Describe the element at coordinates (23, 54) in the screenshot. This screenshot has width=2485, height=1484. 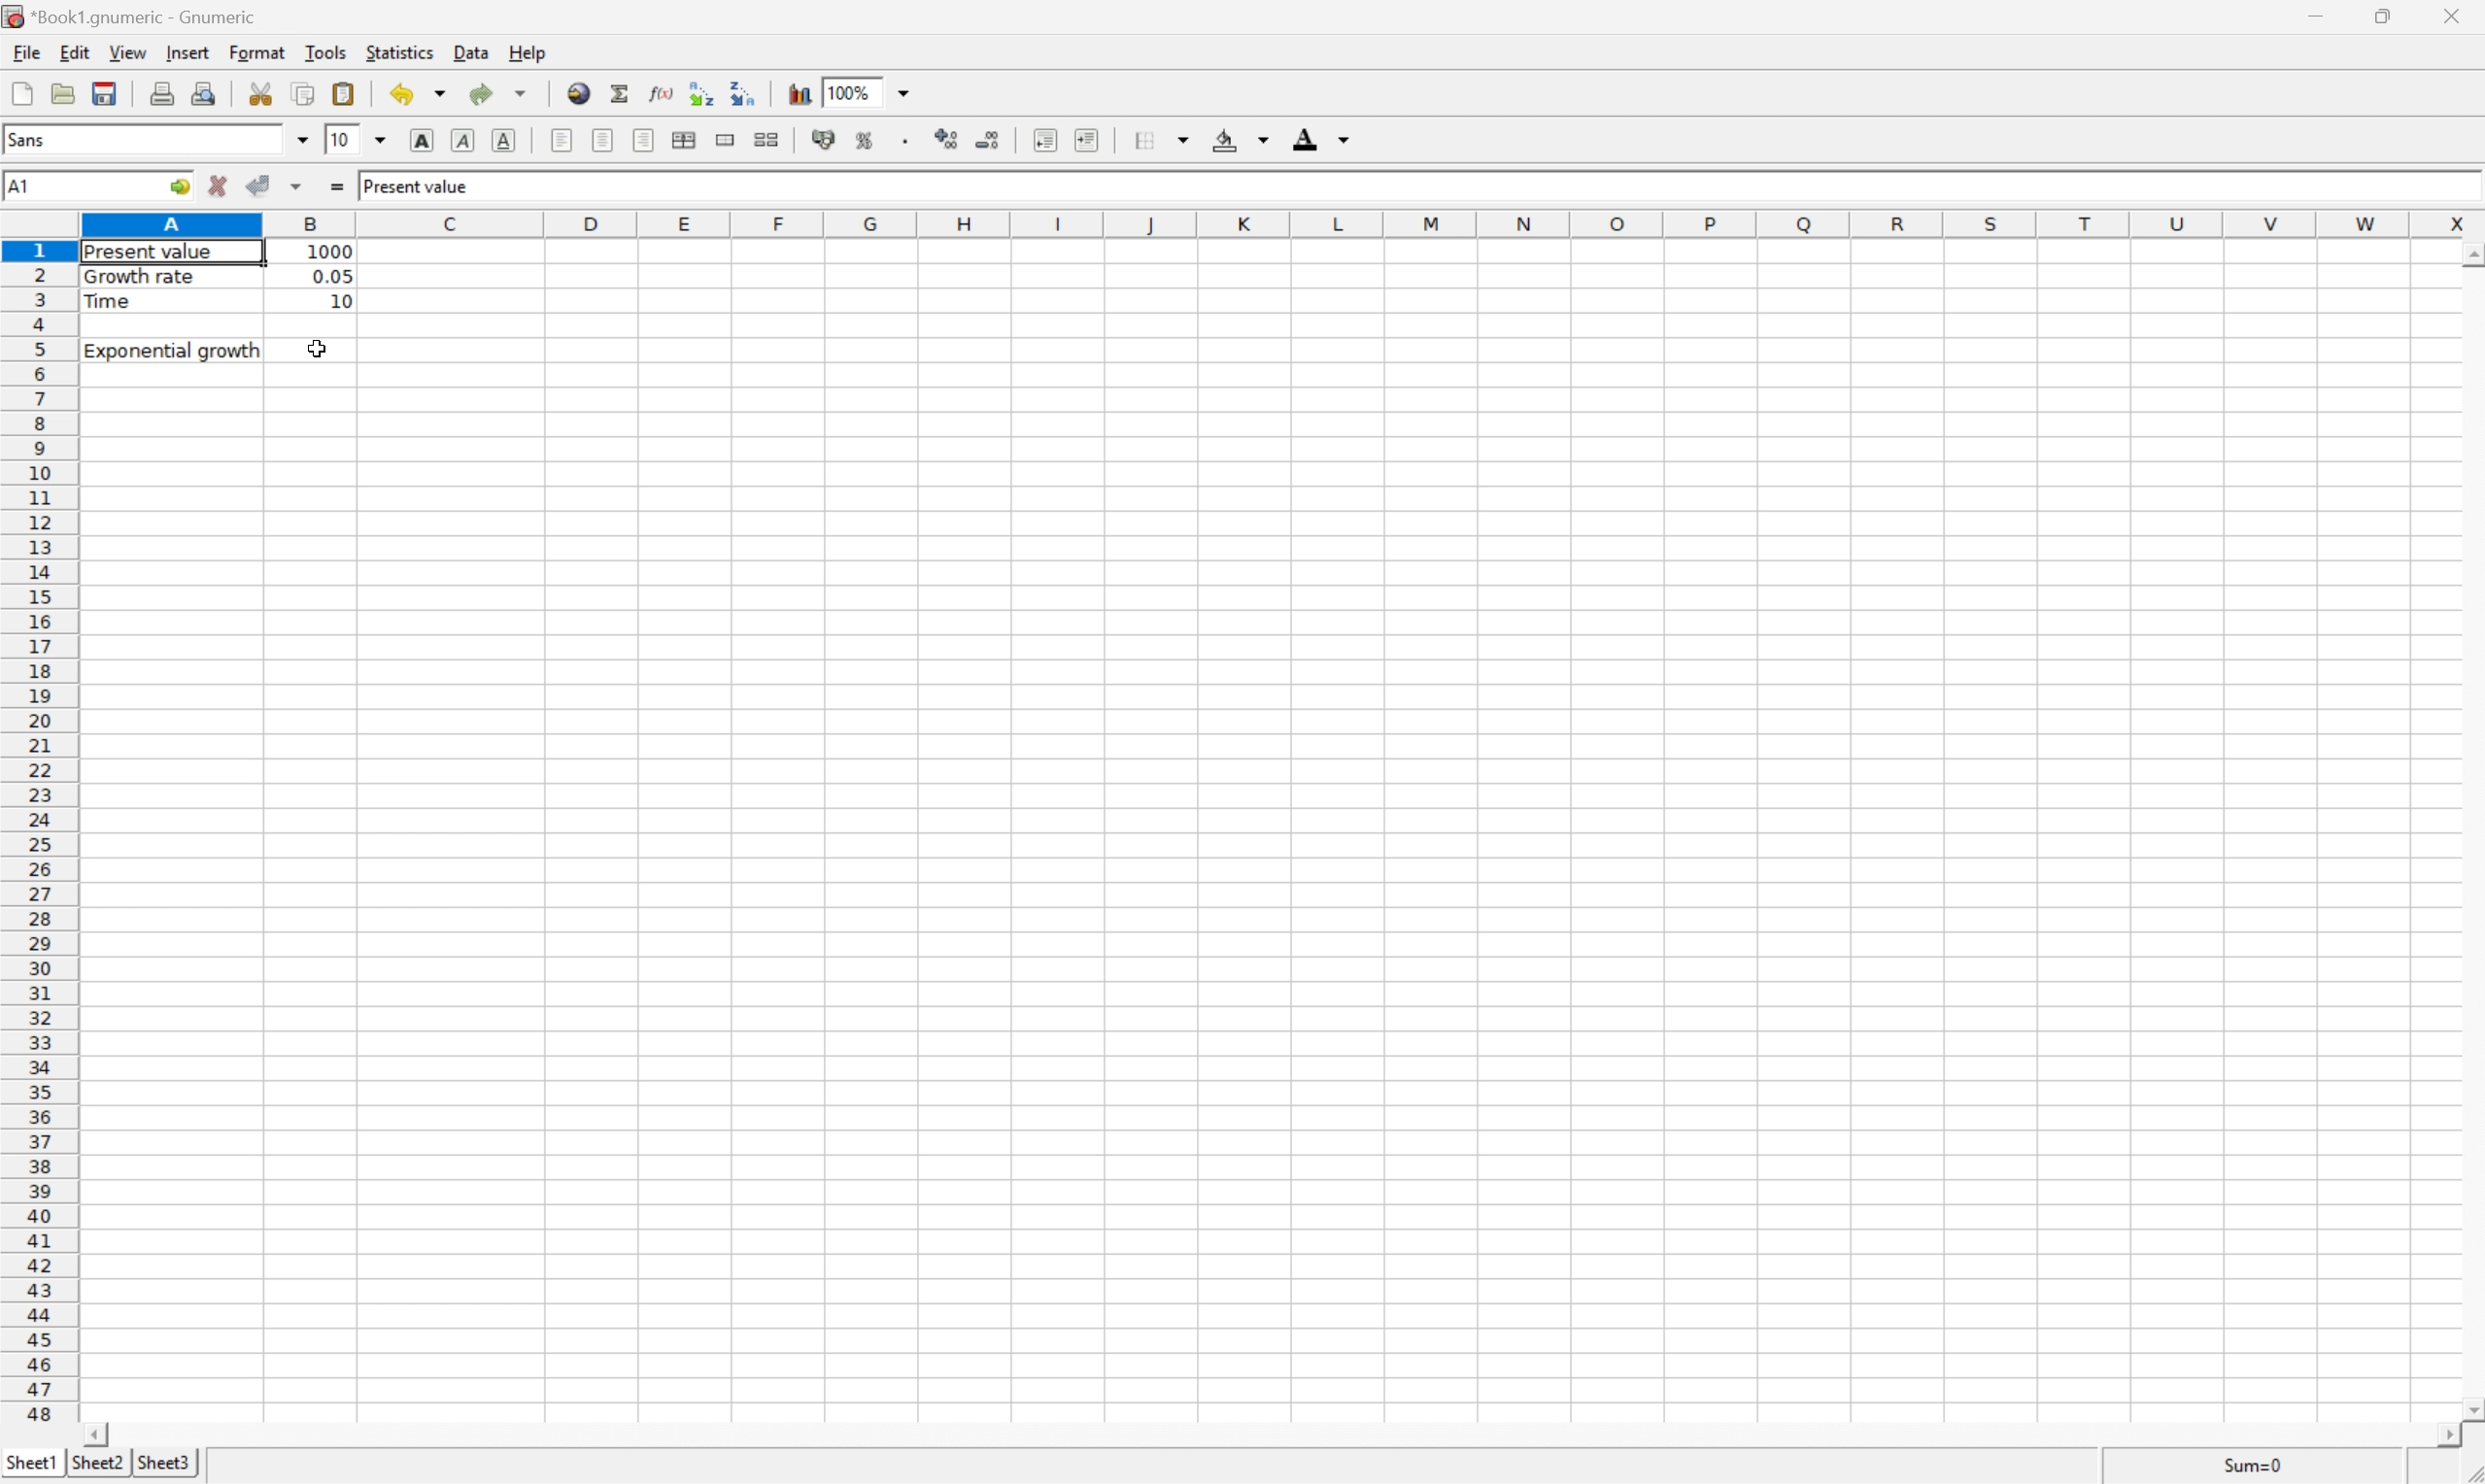
I see `File` at that location.